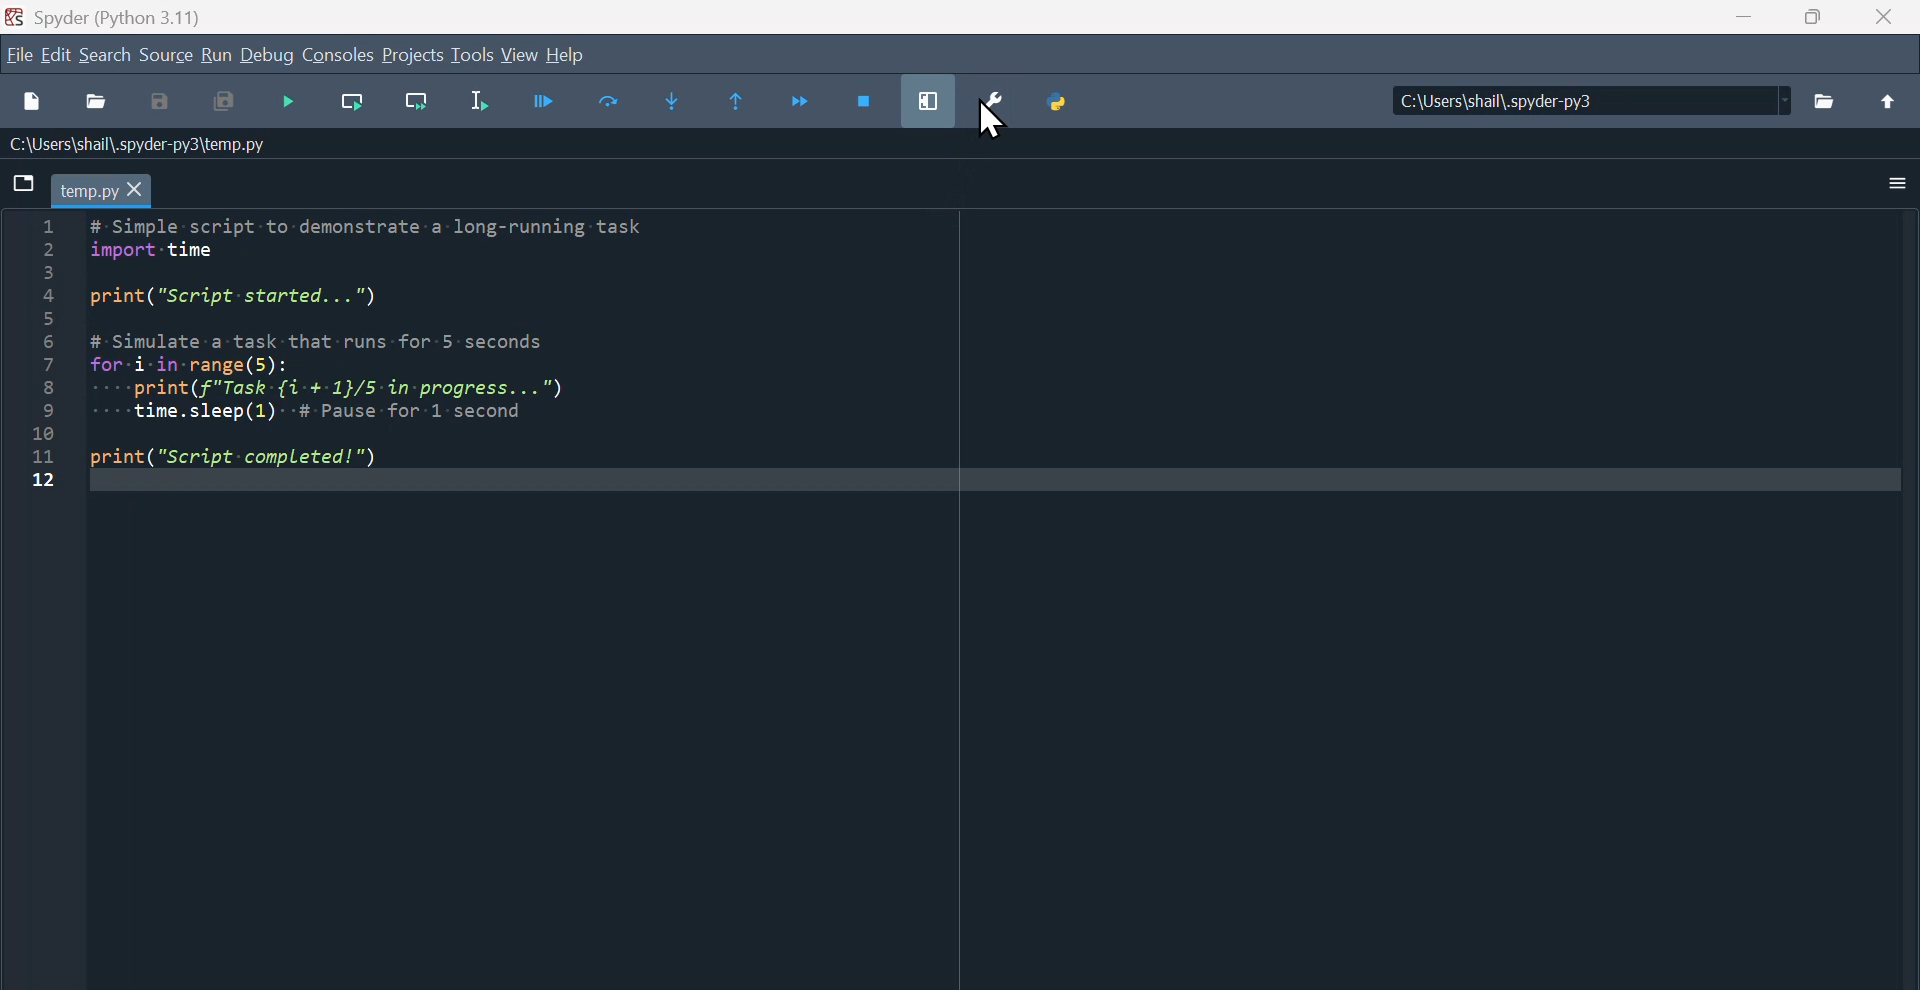  Describe the element at coordinates (545, 105) in the screenshot. I see `Run file` at that location.